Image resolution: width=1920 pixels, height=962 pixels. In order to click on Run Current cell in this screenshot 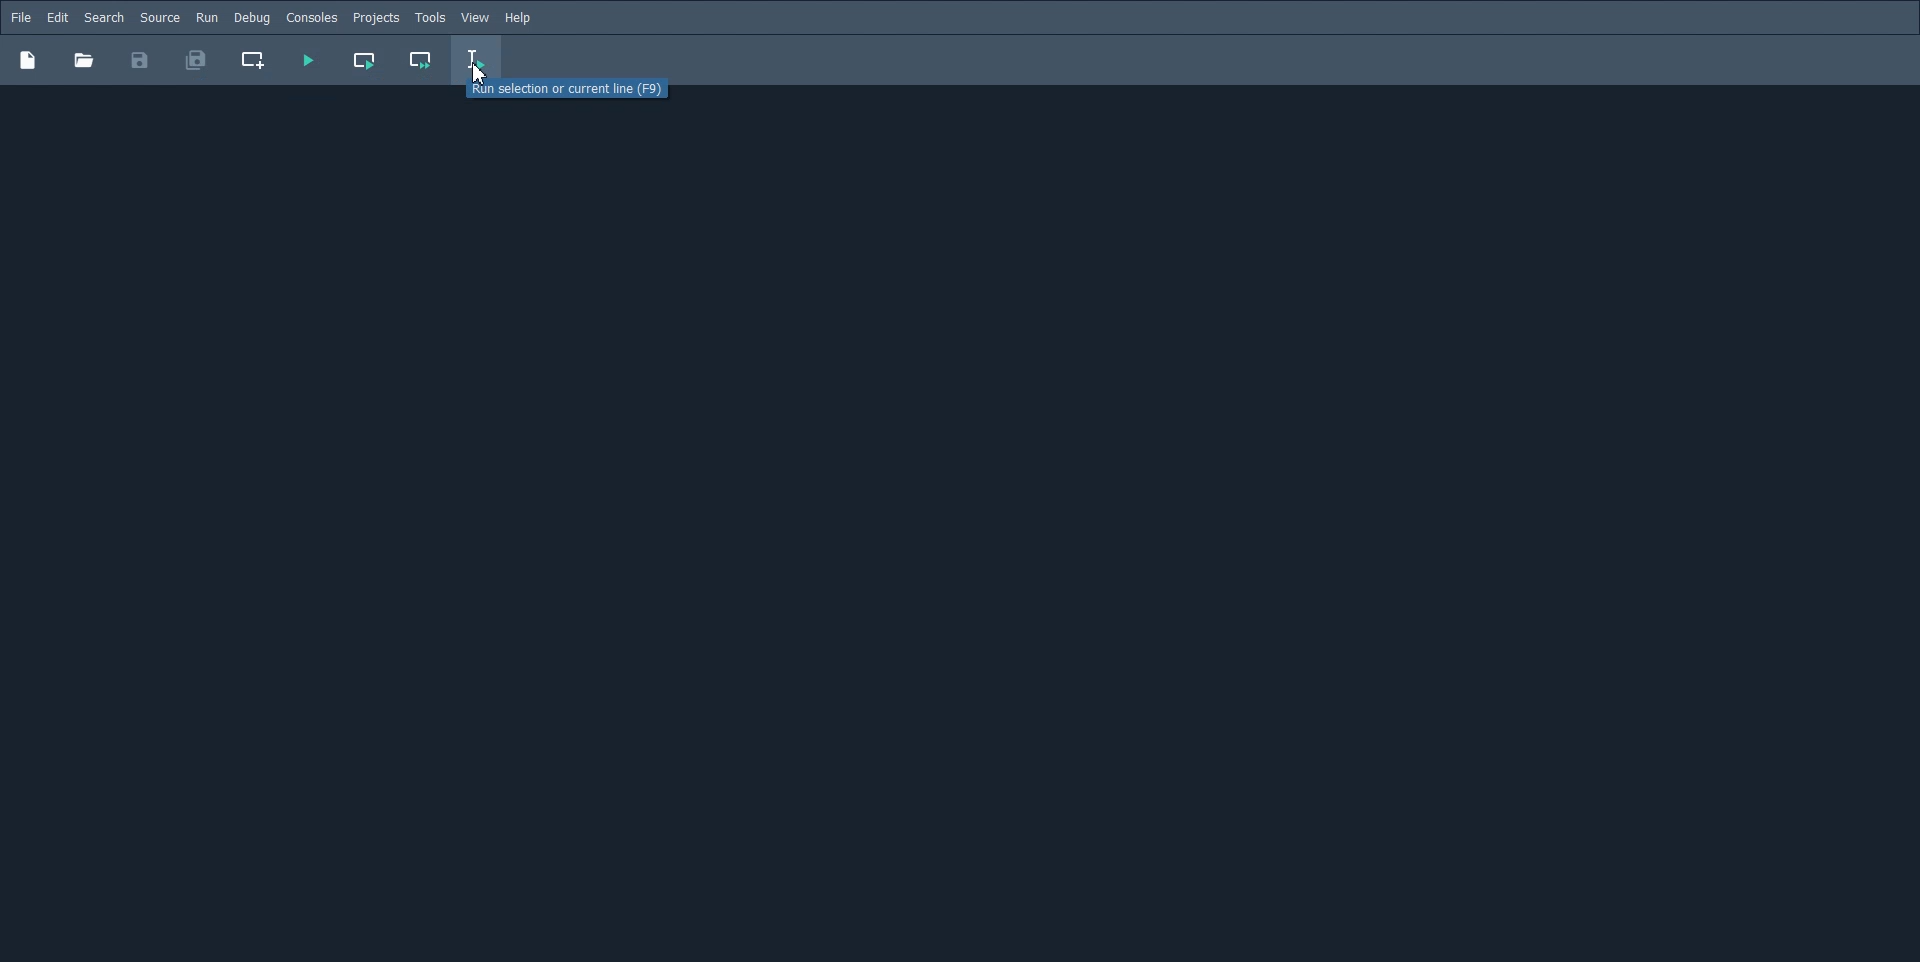, I will do `click(363, 60)`.